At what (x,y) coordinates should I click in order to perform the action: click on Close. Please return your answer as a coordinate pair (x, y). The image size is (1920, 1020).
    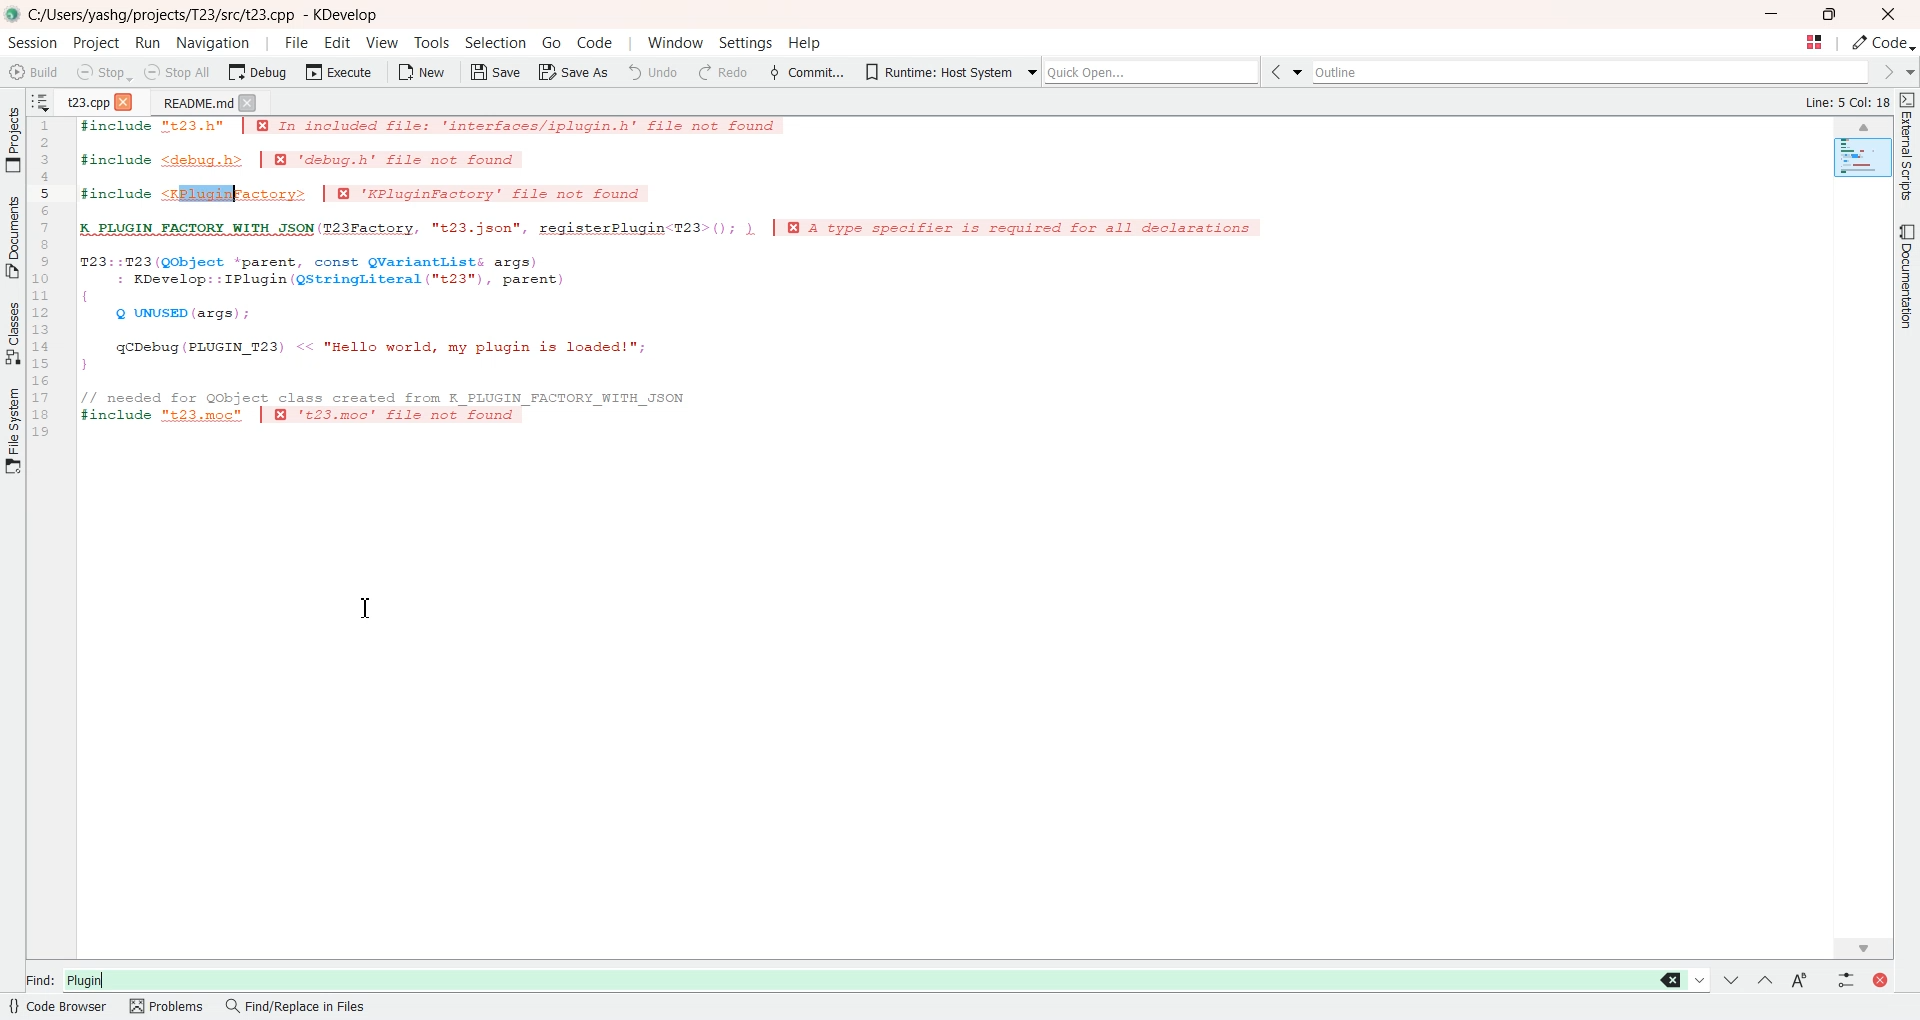
    Looking at the image, I should click on (1888, 14).